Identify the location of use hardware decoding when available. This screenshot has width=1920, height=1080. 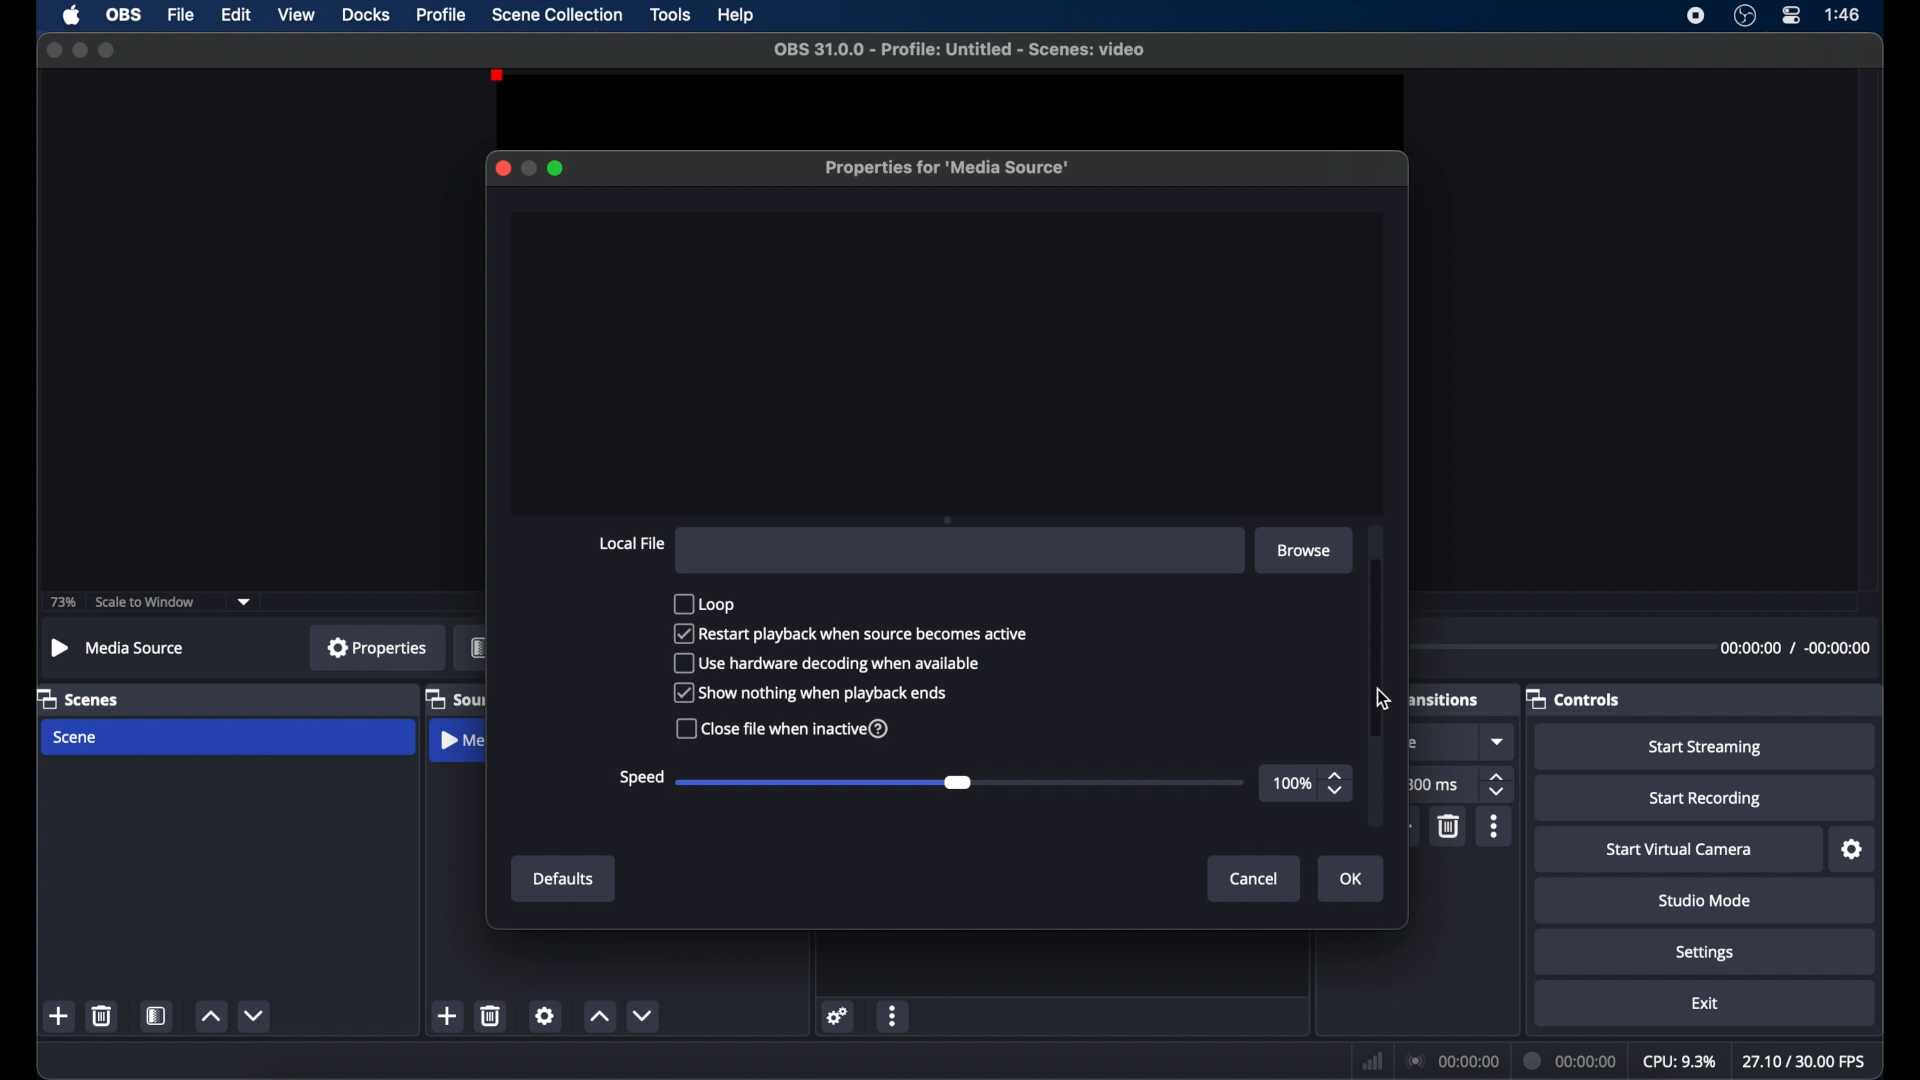
(829, 663).